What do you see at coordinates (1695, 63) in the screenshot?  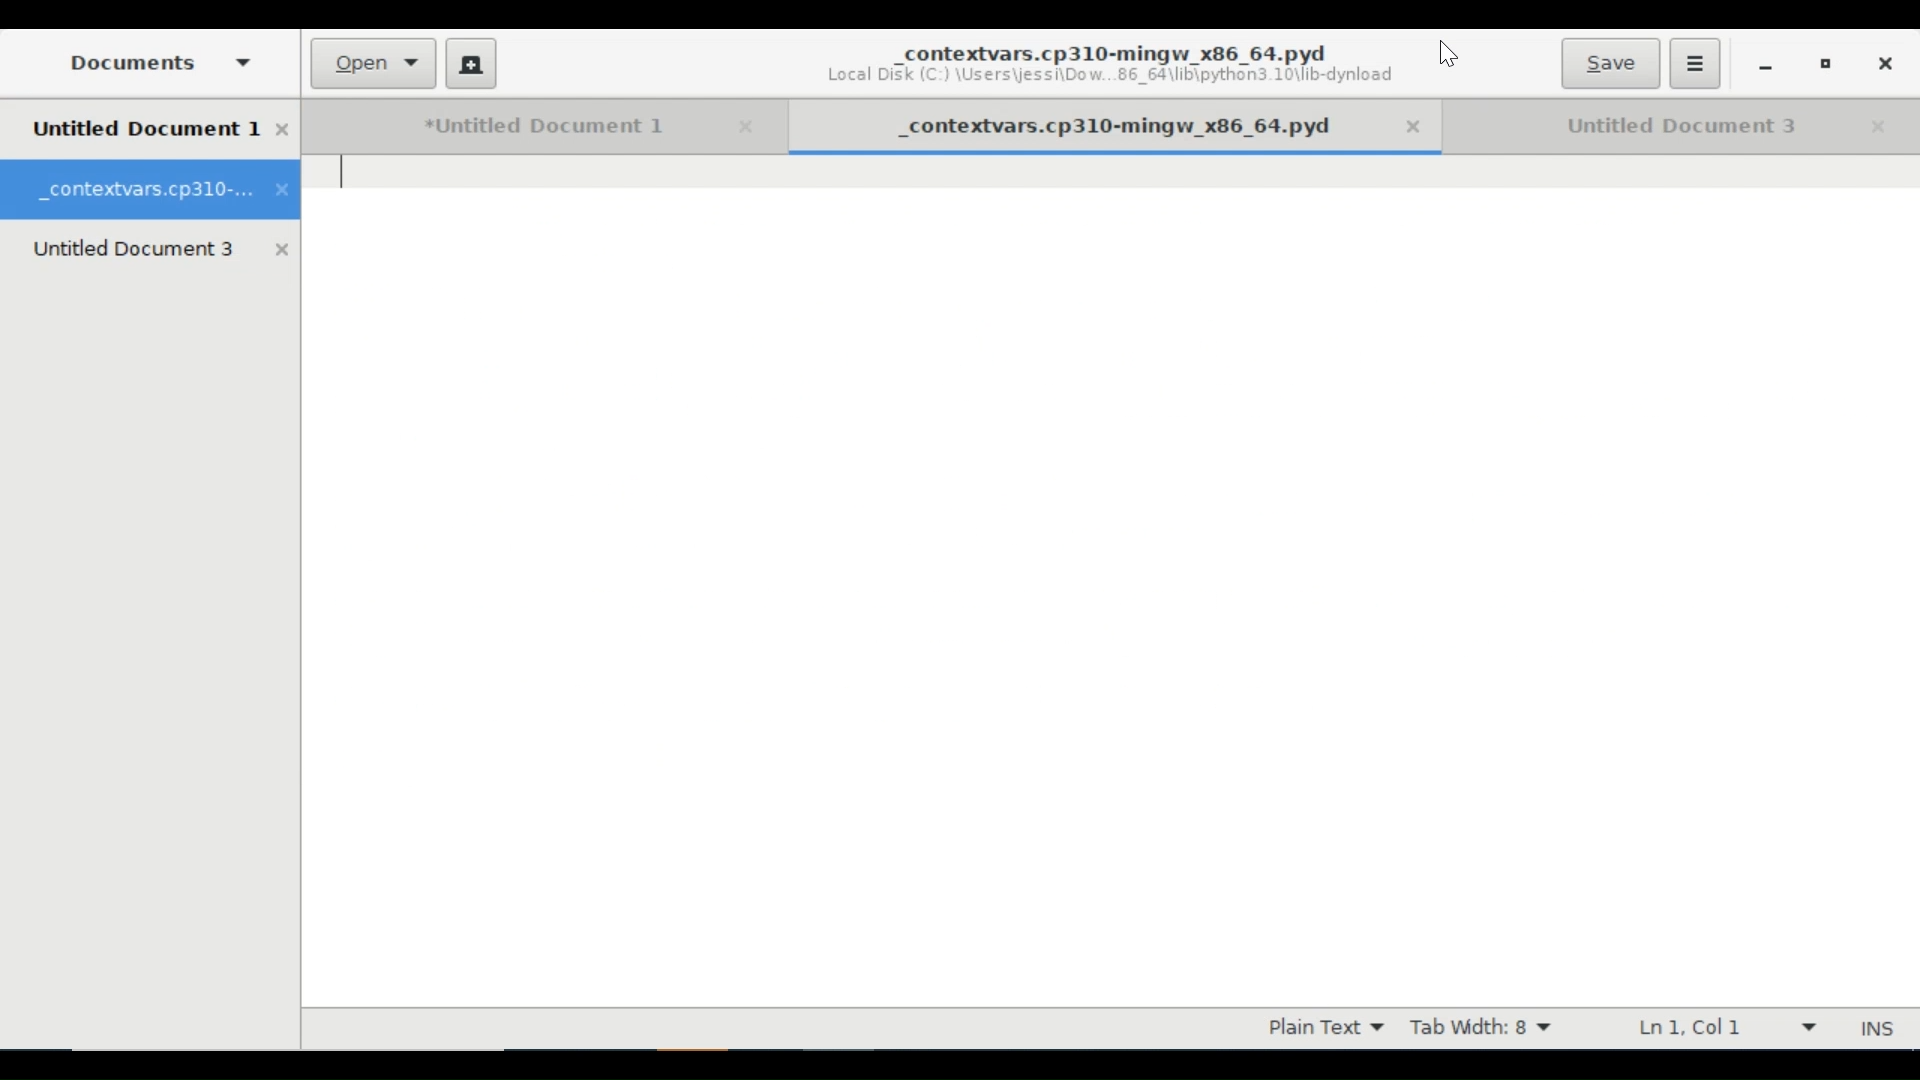 I see `Application menu` at bounding box center [1695, 63].